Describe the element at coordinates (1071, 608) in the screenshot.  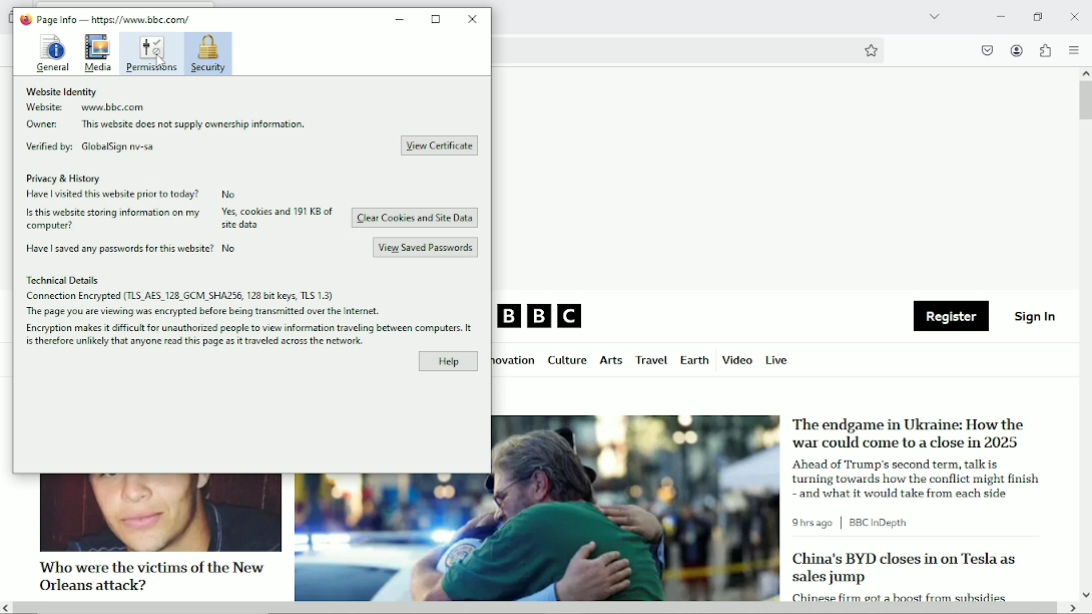
I see `scroll right` at that location.